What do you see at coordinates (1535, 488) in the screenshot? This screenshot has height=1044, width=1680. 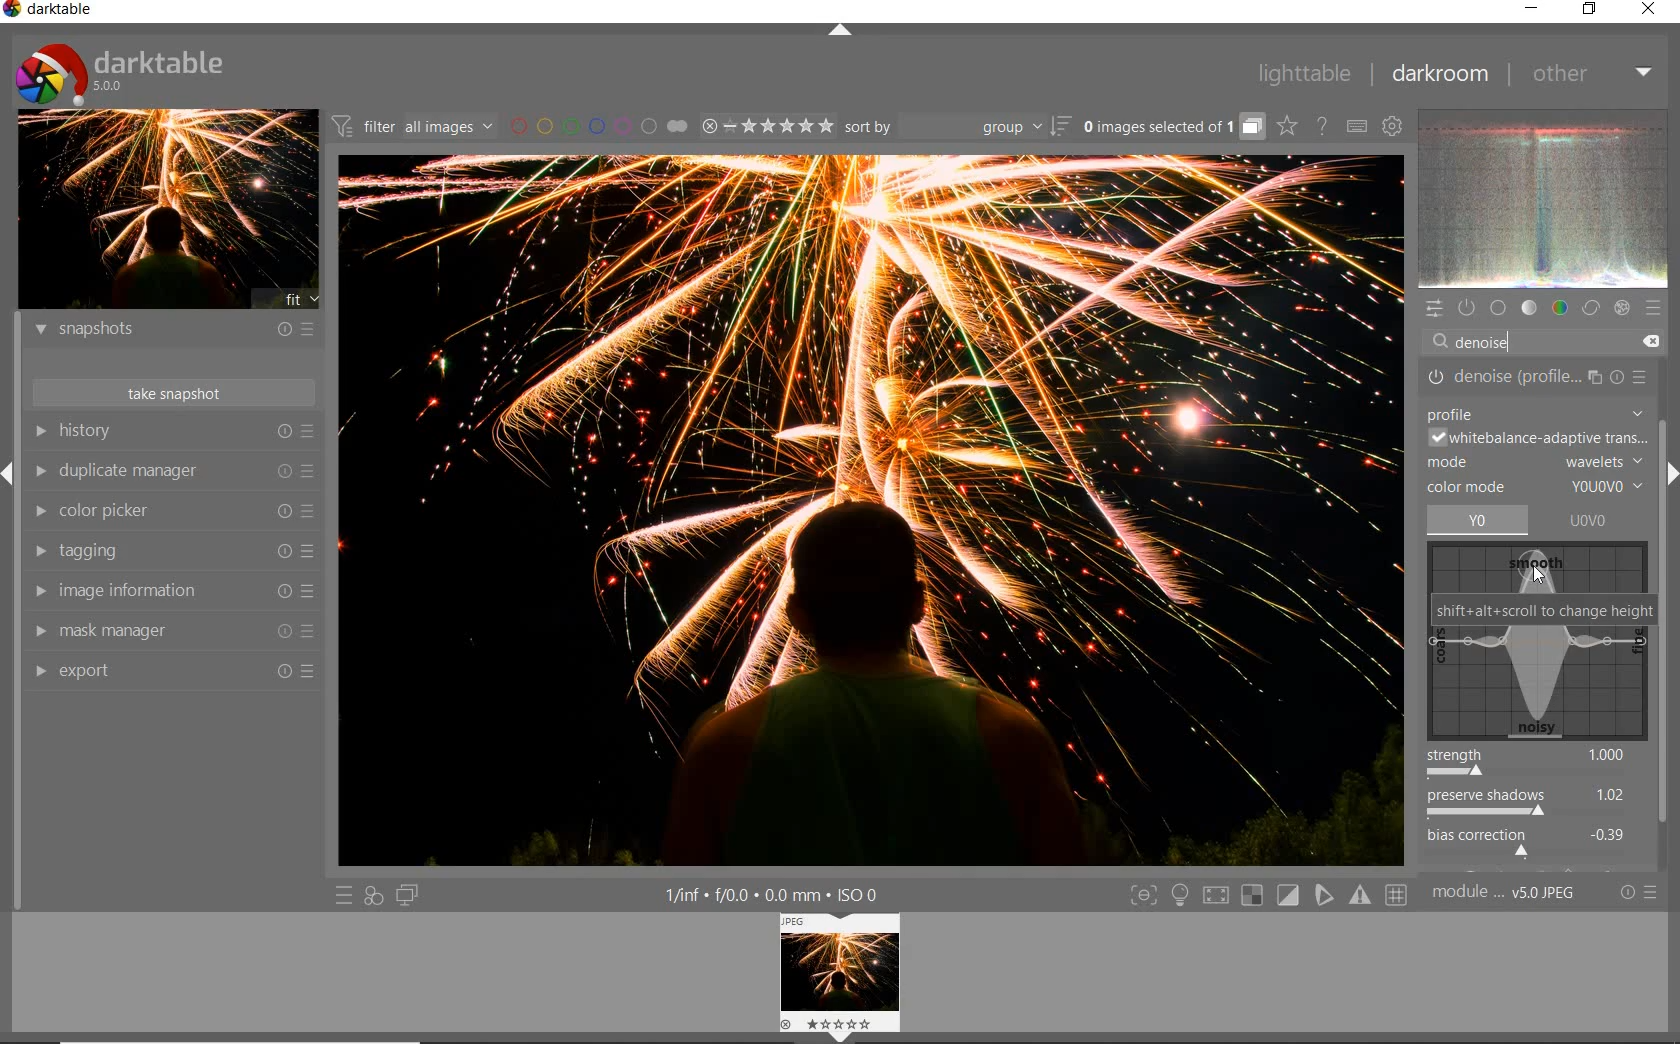 I see `COLOR MODE` at bounding box center [1535, 488].